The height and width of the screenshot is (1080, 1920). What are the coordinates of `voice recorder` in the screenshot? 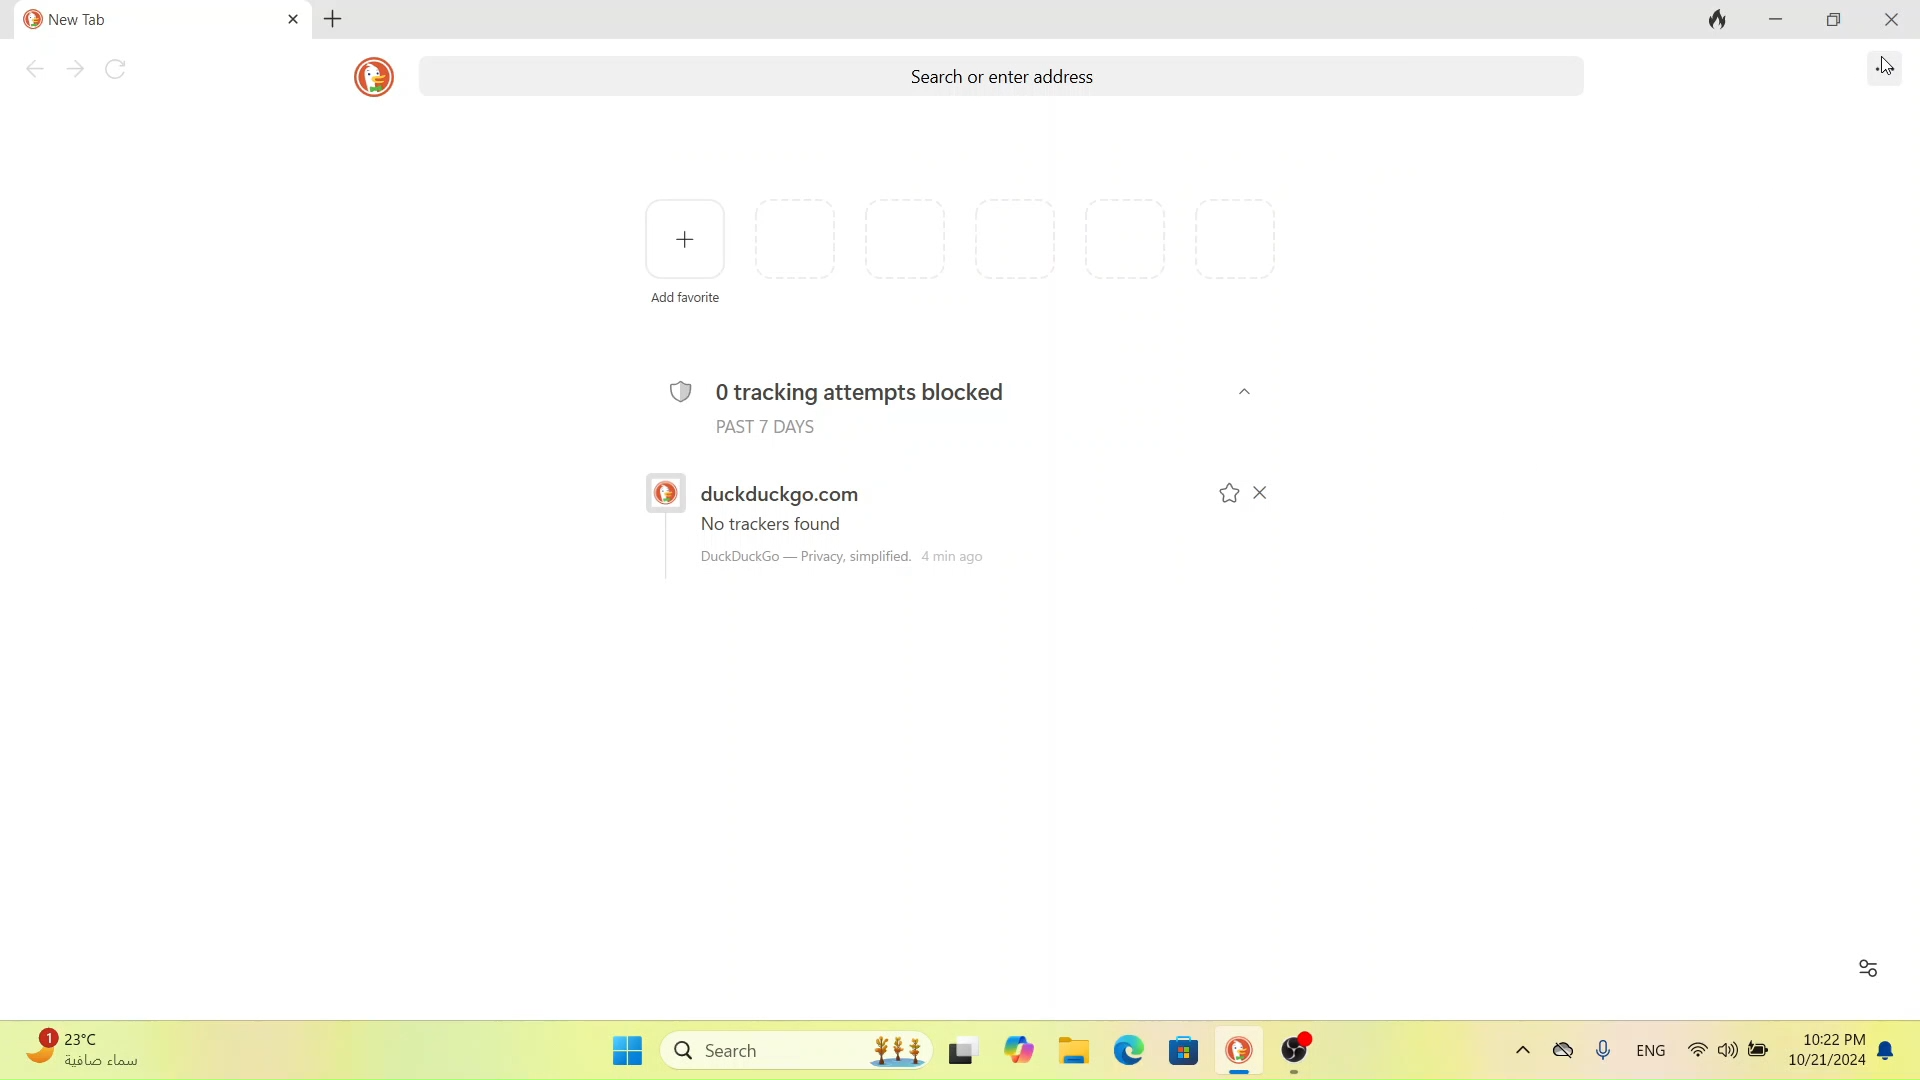 It's located at (1607, 1057).